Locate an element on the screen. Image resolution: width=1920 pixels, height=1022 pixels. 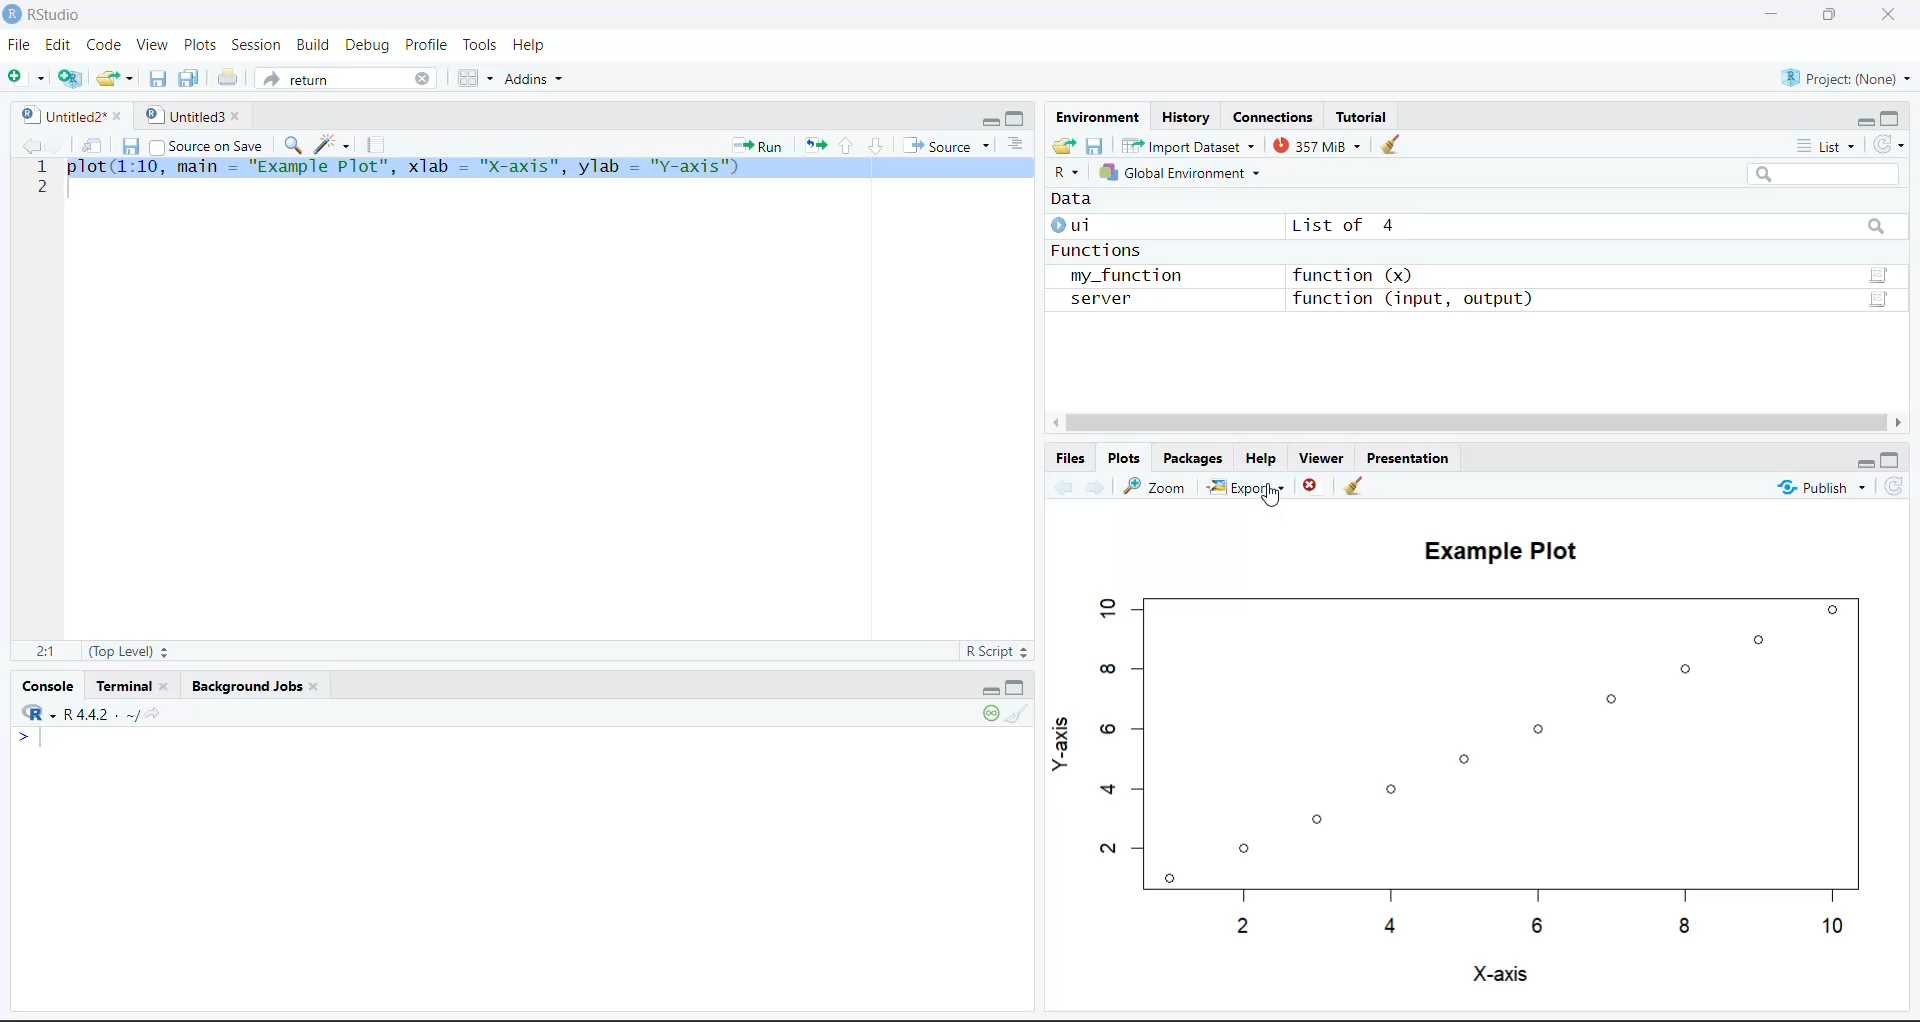
Go back to the previous source location (Ctrl + F9) is located at coordinates (1062, 486).